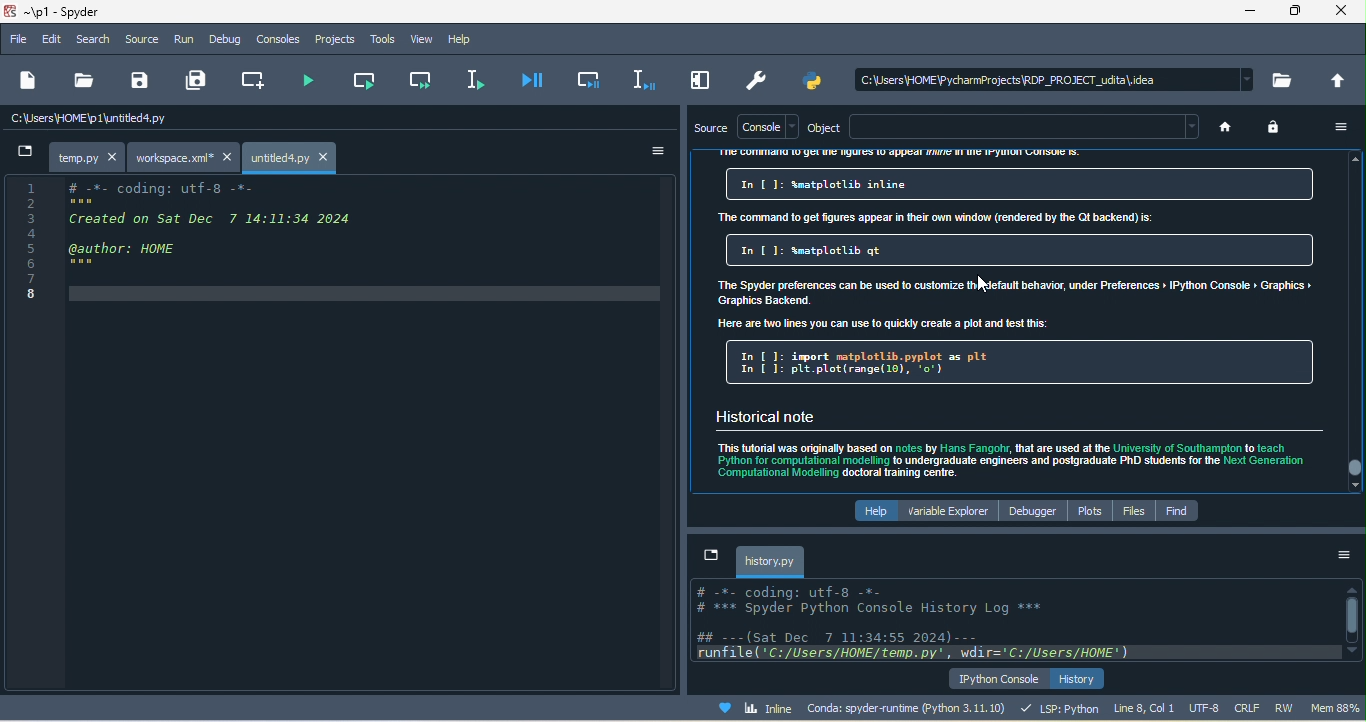 The image size is (1366, 722). I want to click on lock, so click(1281, 129).